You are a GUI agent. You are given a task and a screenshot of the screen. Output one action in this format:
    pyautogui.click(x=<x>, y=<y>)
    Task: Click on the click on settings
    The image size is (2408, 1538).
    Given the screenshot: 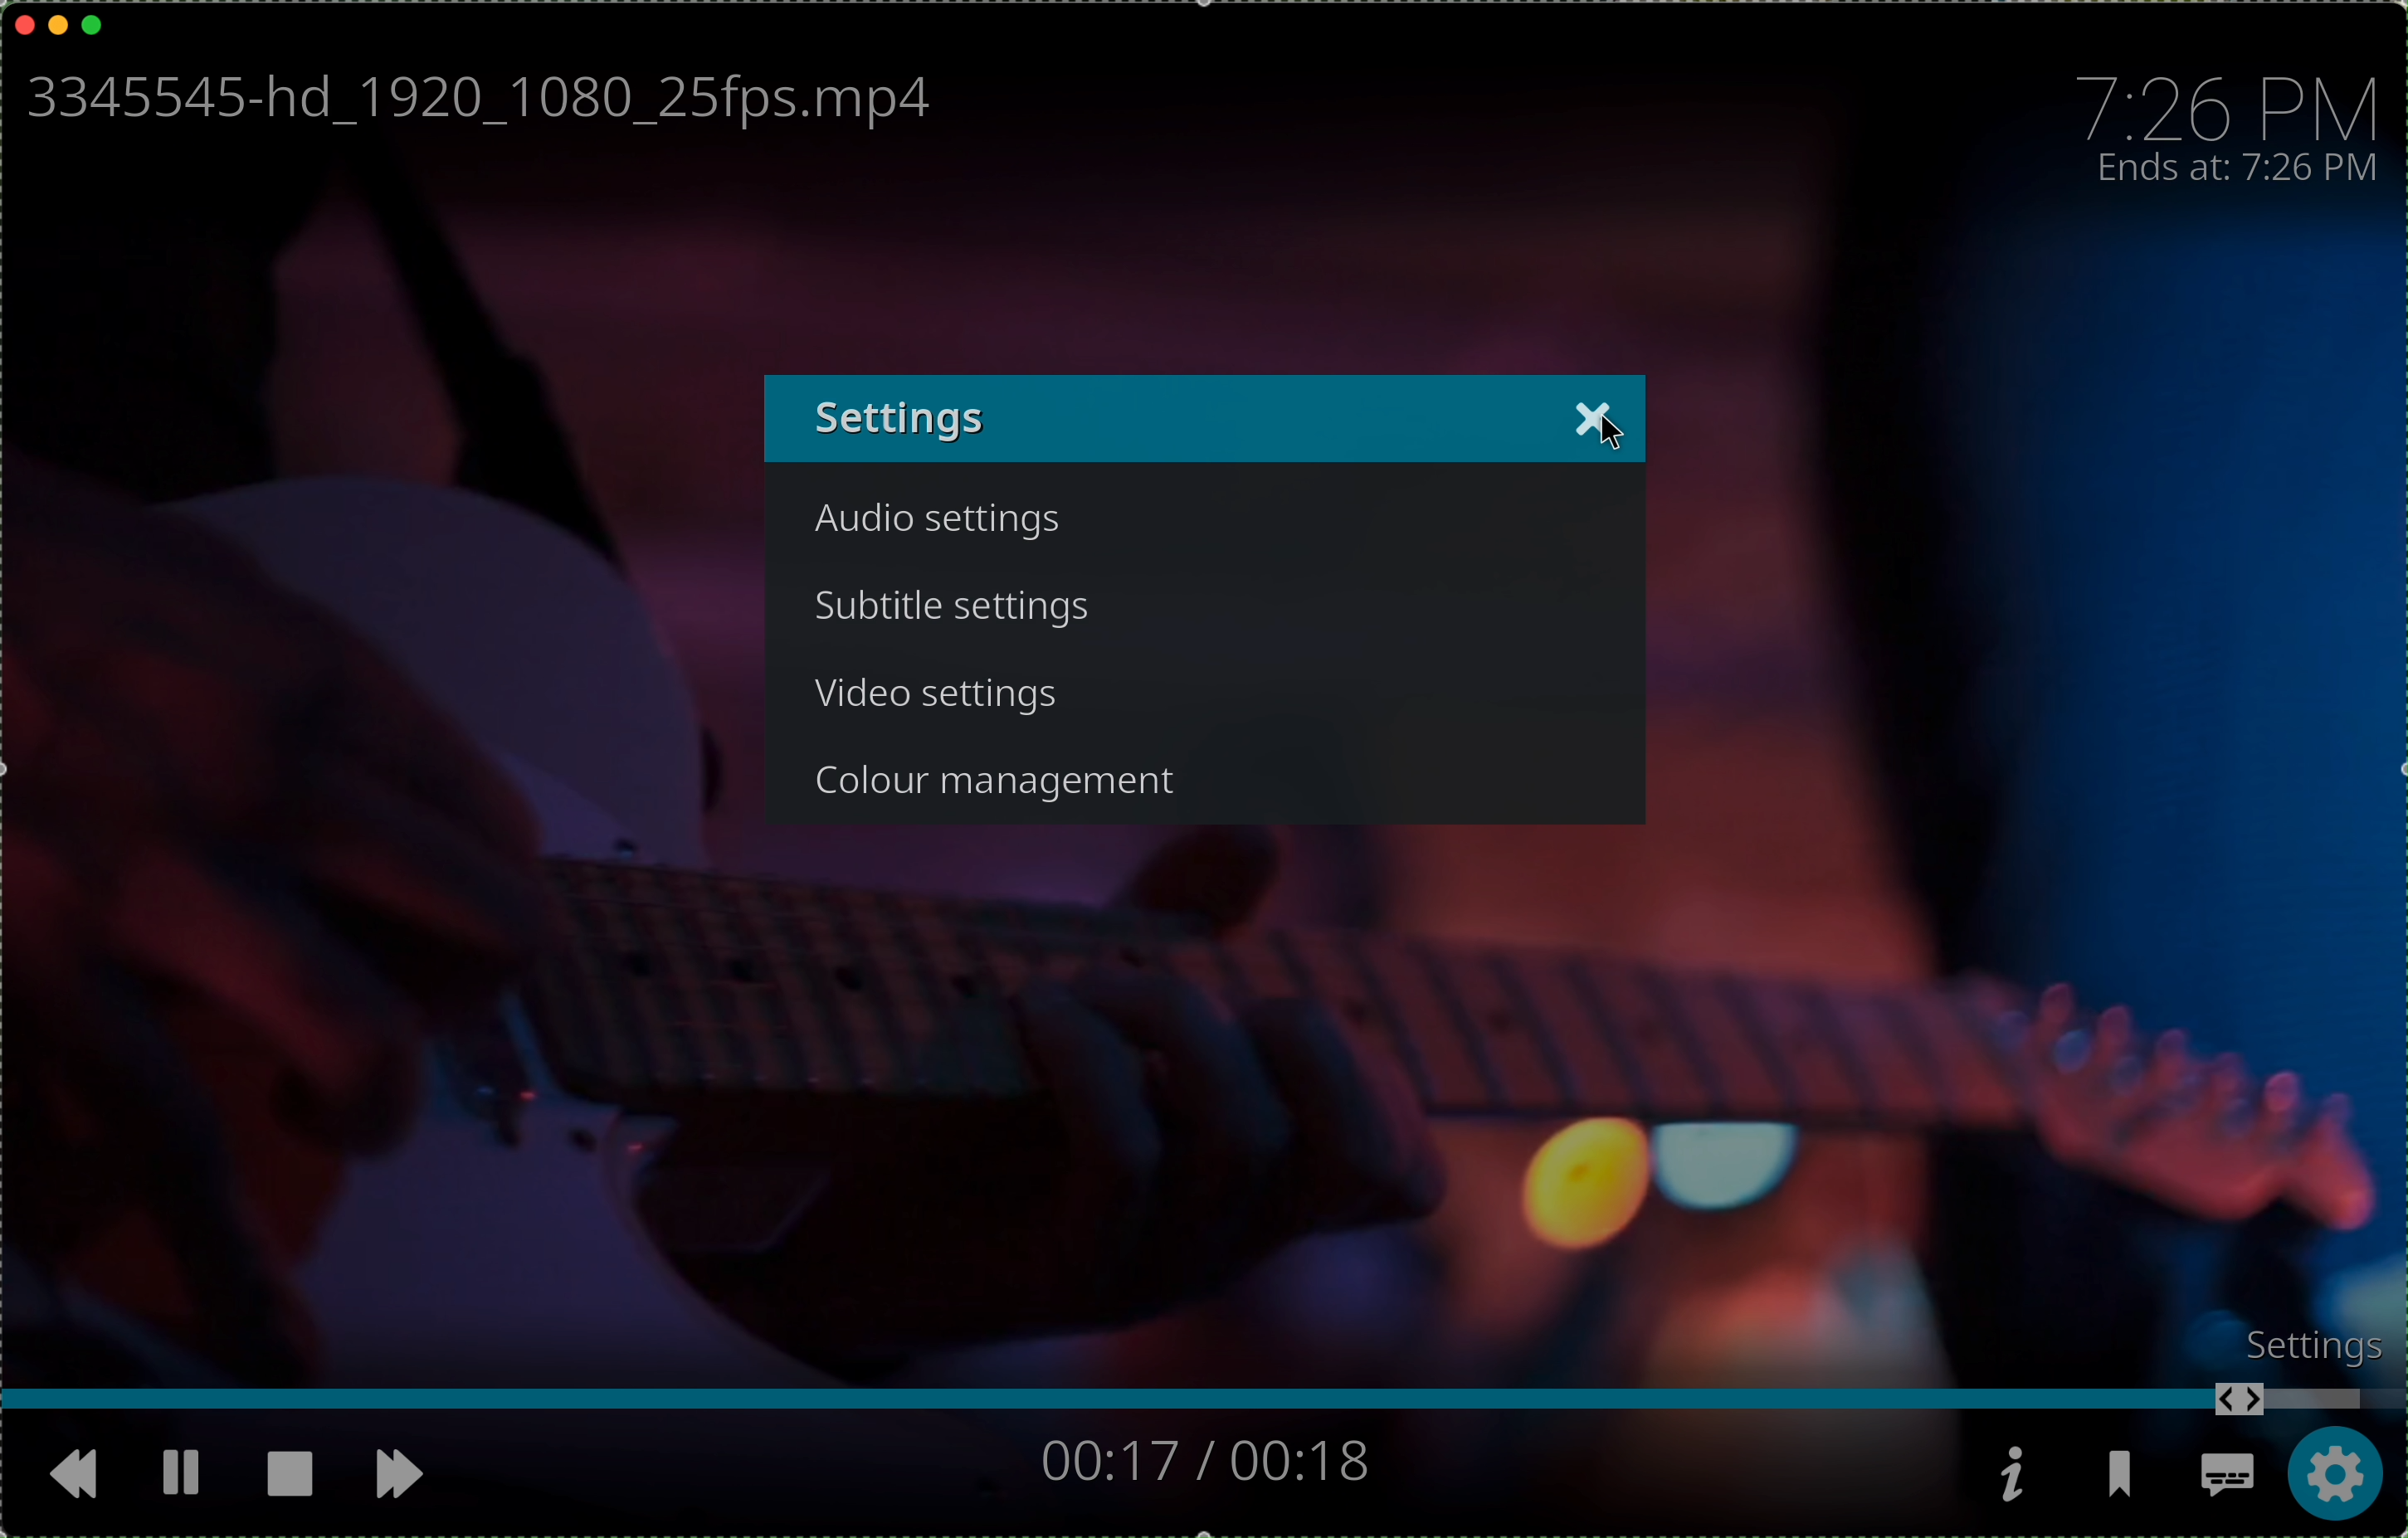 What is the action you would take?
    pyautogui.click(x=2337, y=1478)
    